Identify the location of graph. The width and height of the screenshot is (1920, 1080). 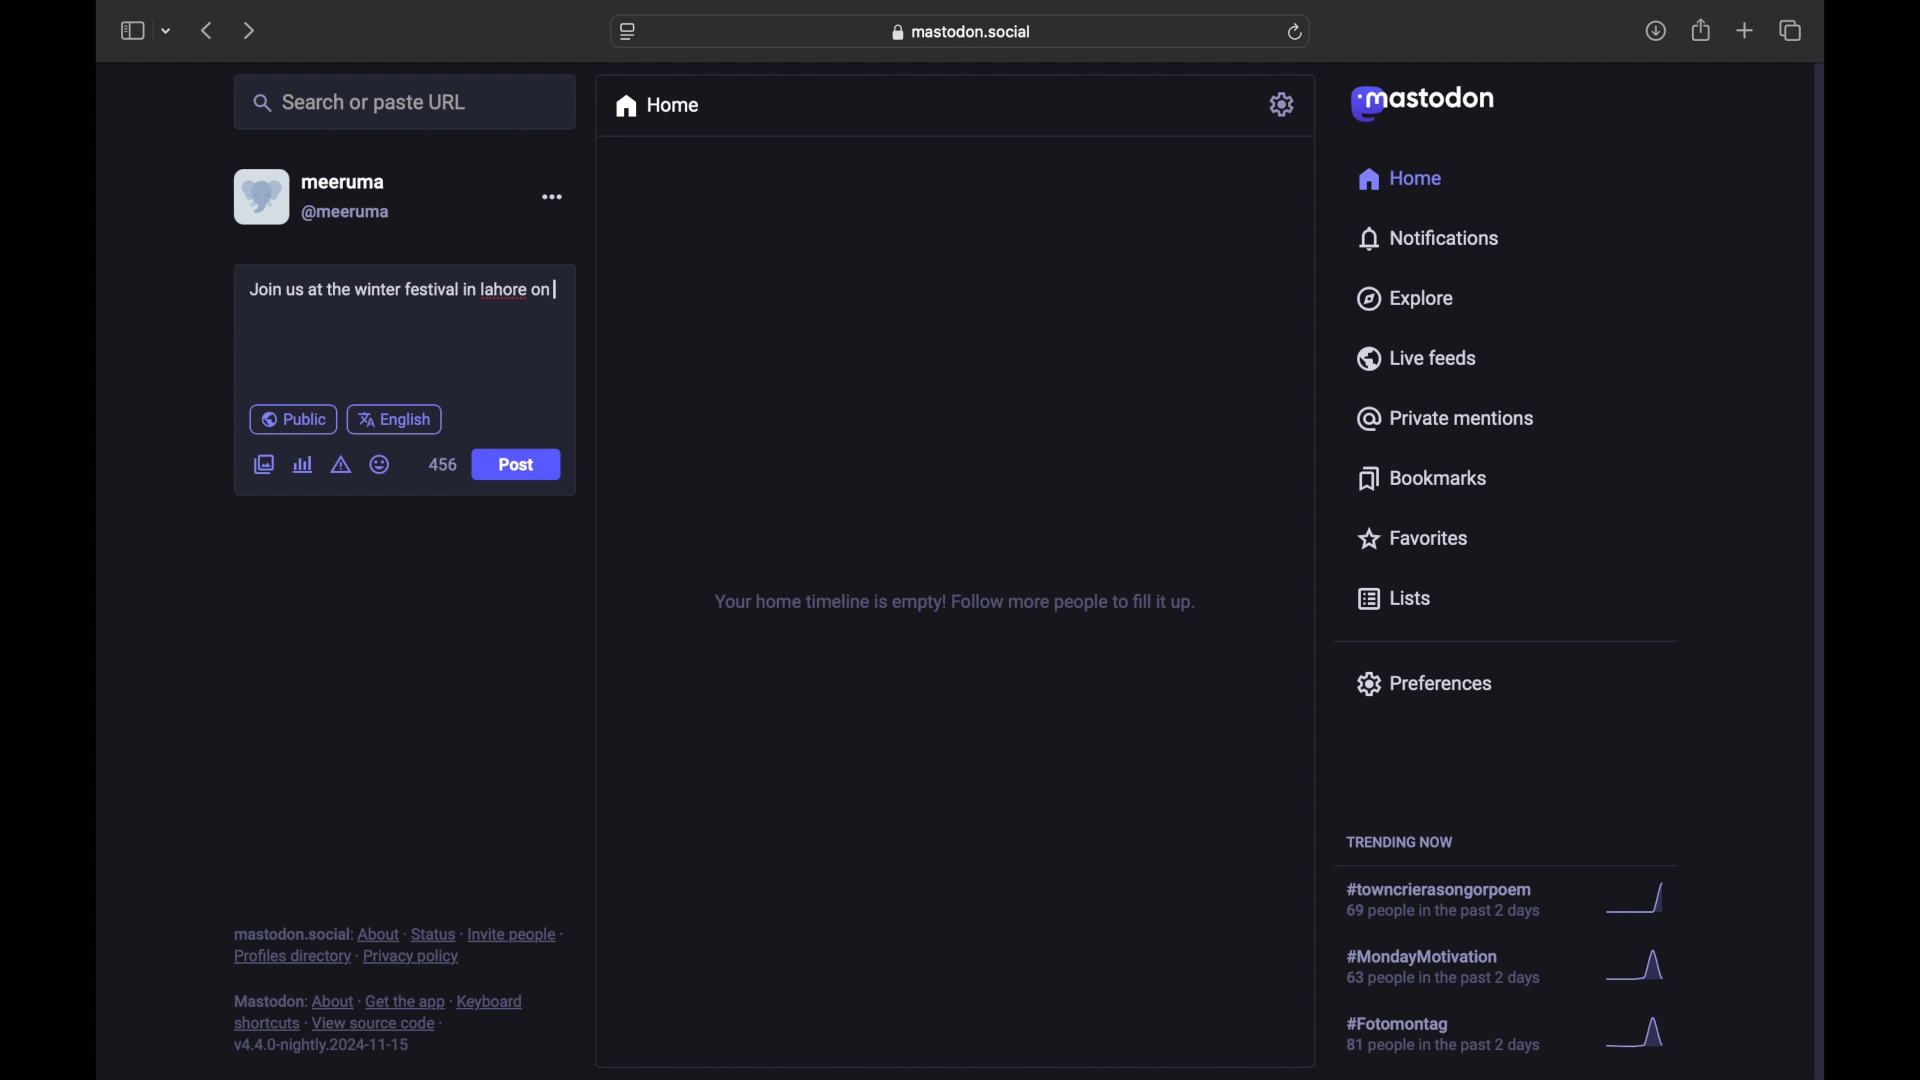
(1641, 970).